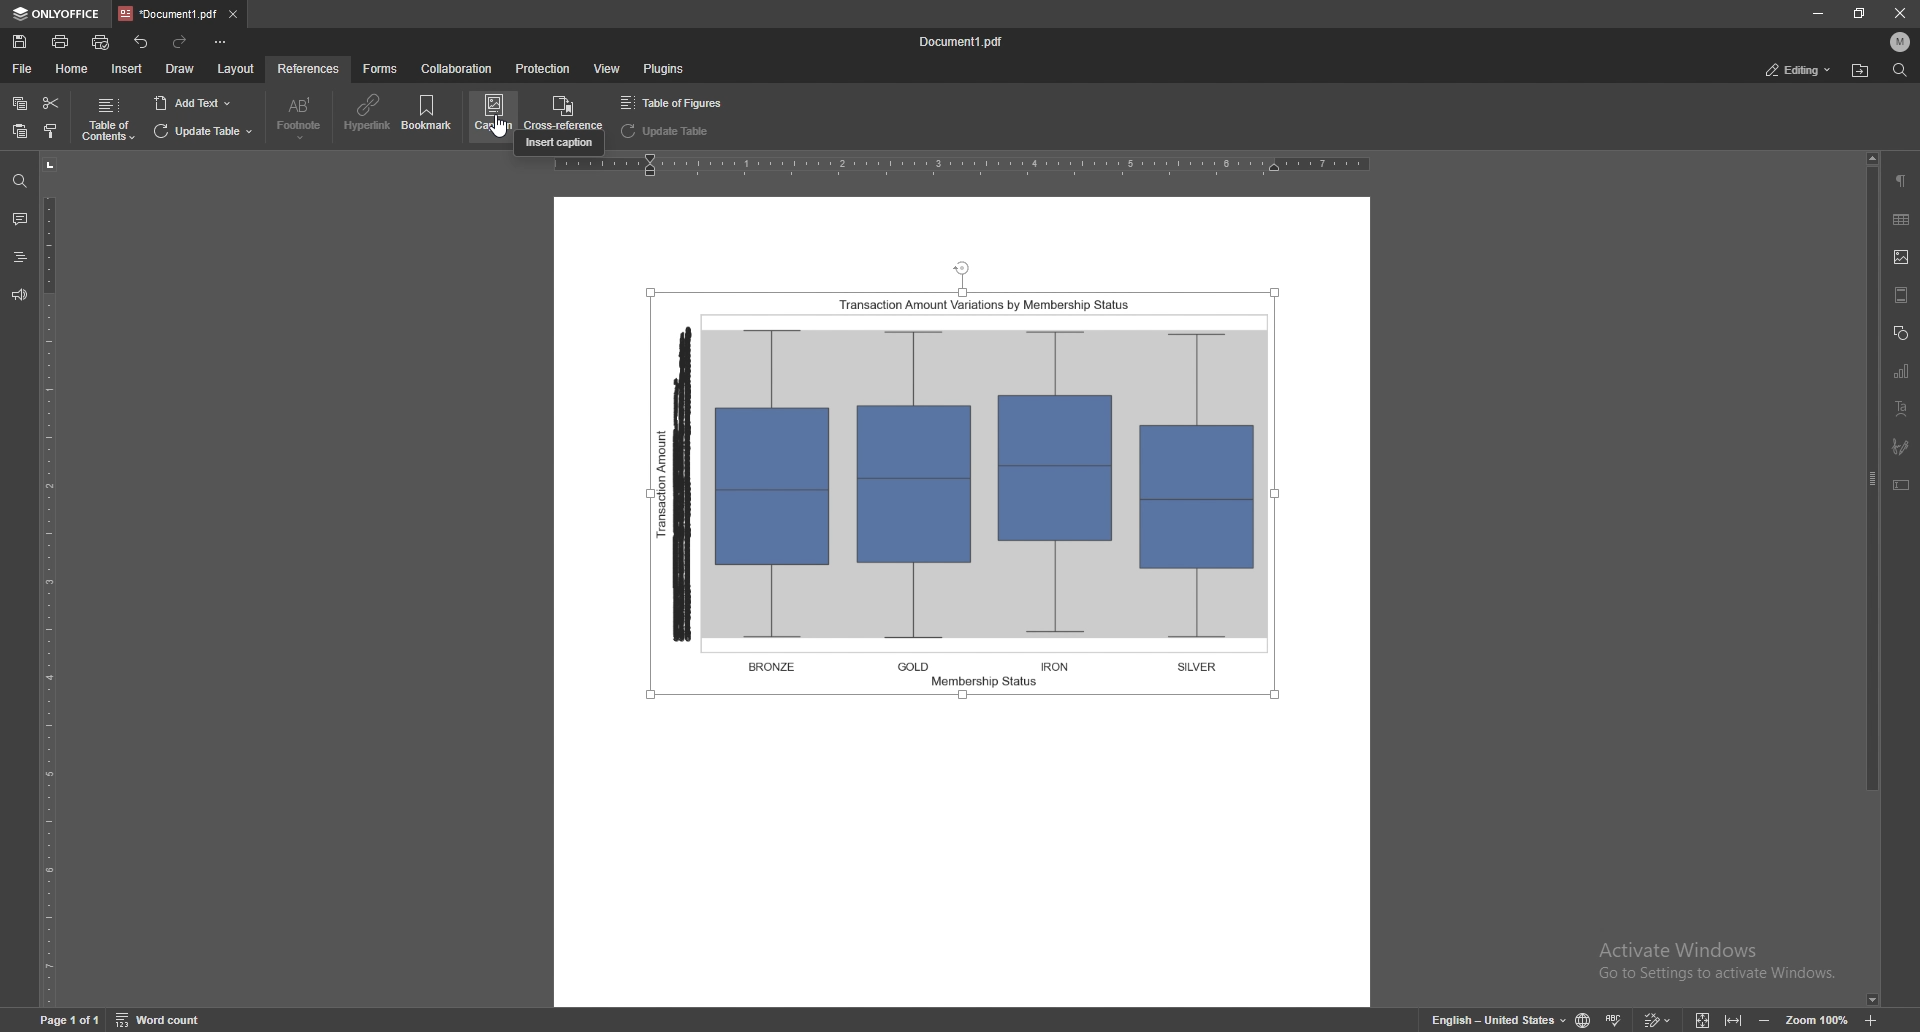 The image size is (1920, 1032). Describe the element at coordinates (18, 217) in the screenshot. I see `comments` at that location.